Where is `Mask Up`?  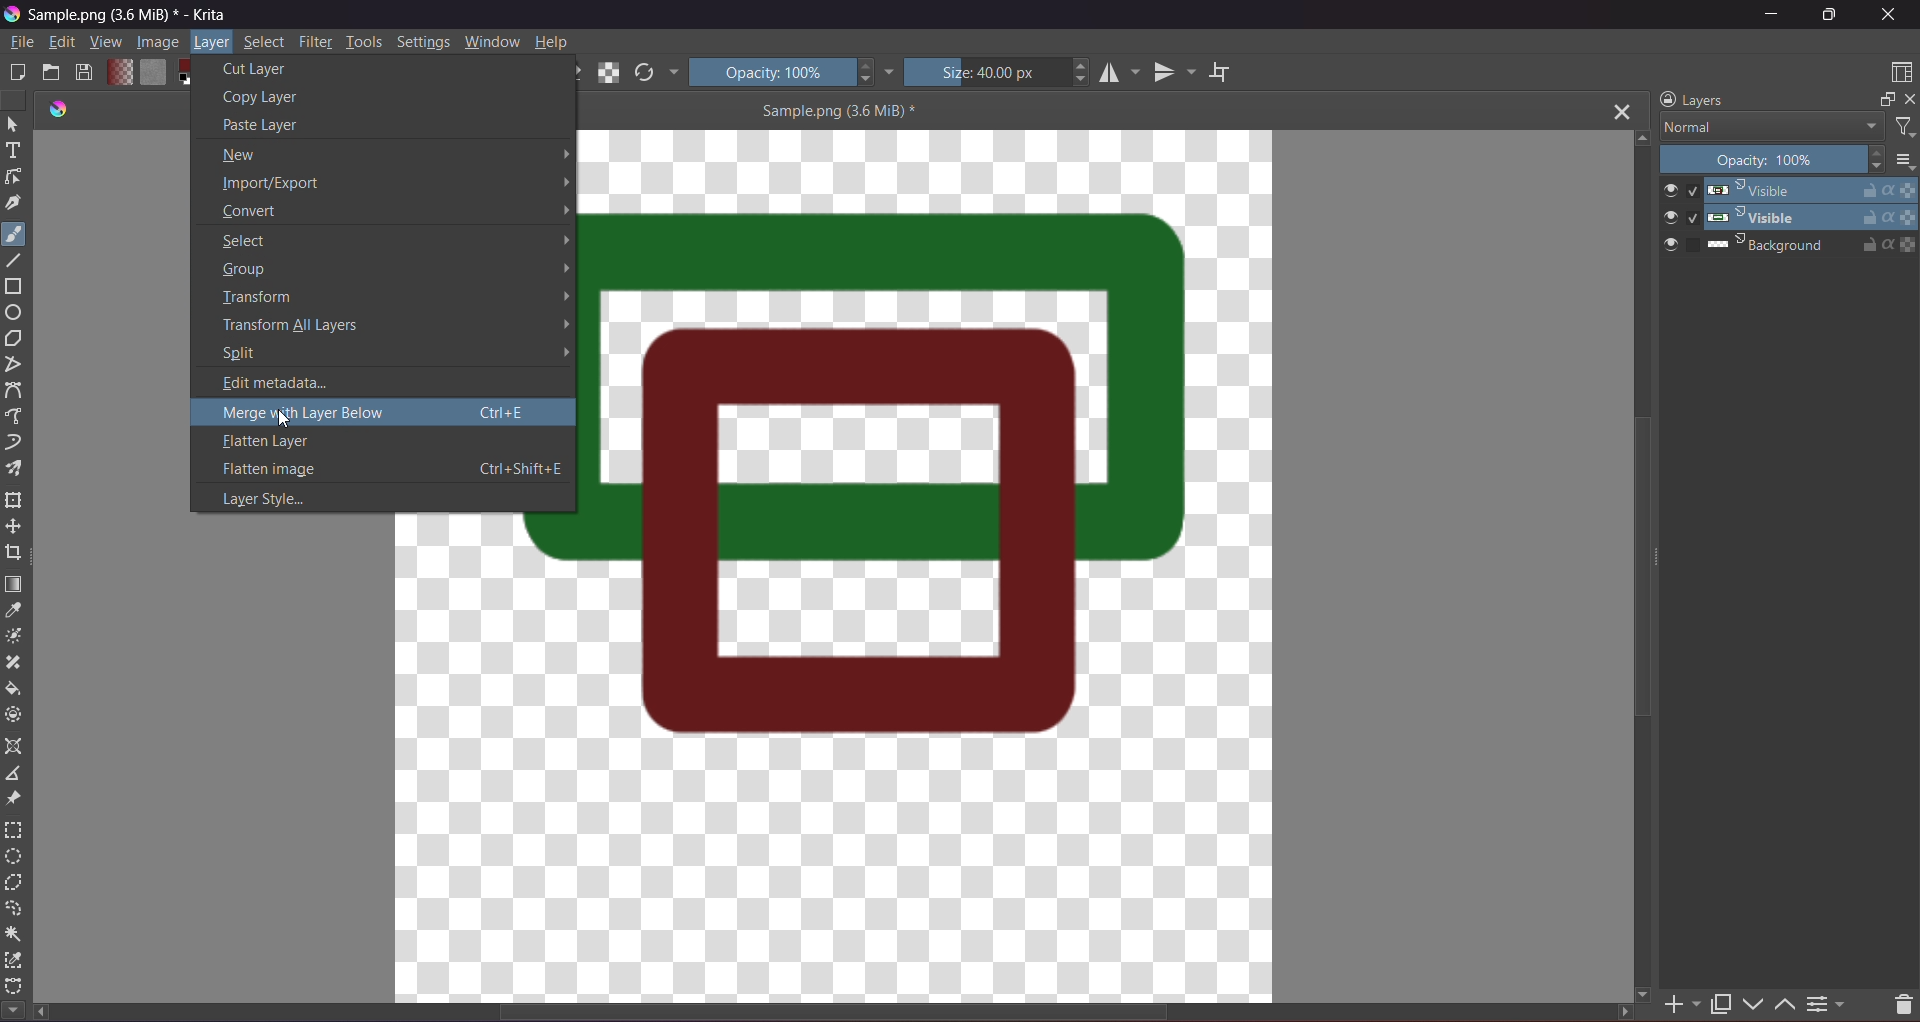
Mask Up is located at coordinates (1783, 1000).